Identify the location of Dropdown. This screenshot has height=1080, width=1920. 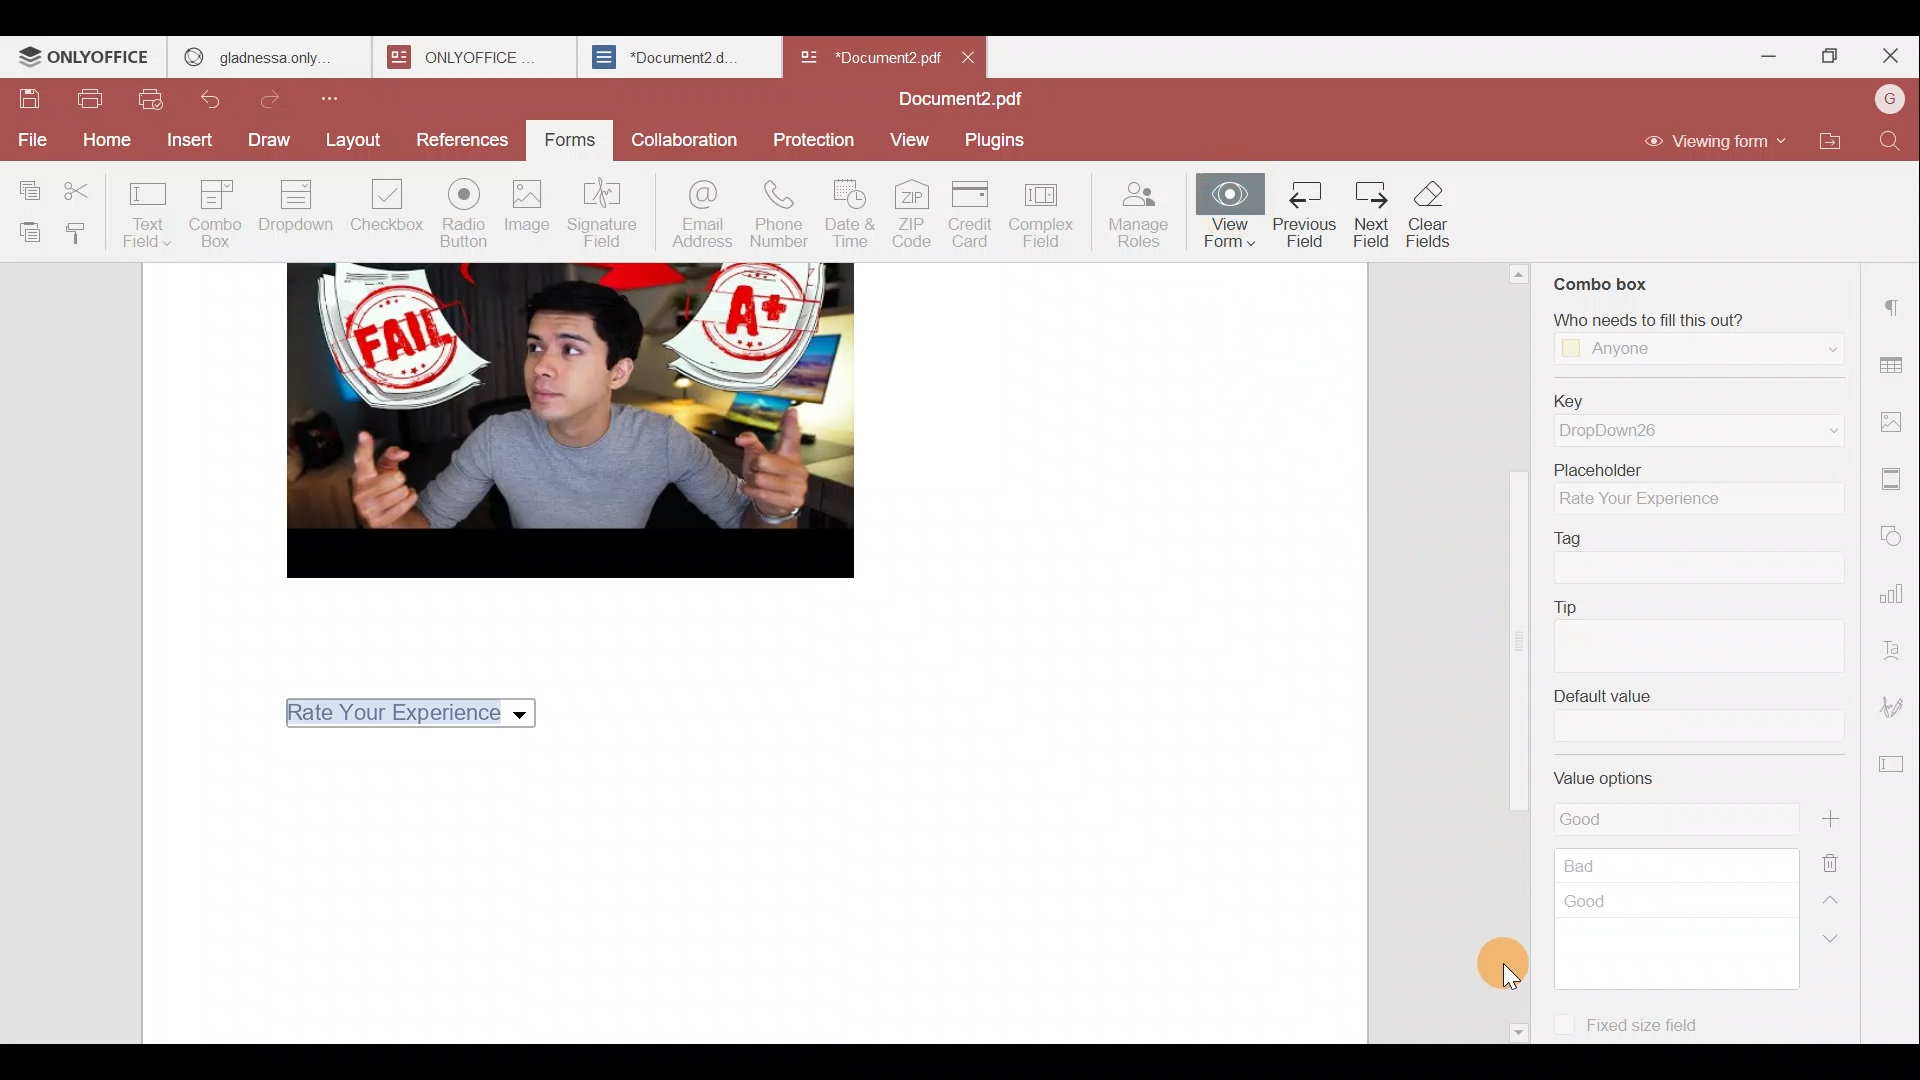
(300, 206).